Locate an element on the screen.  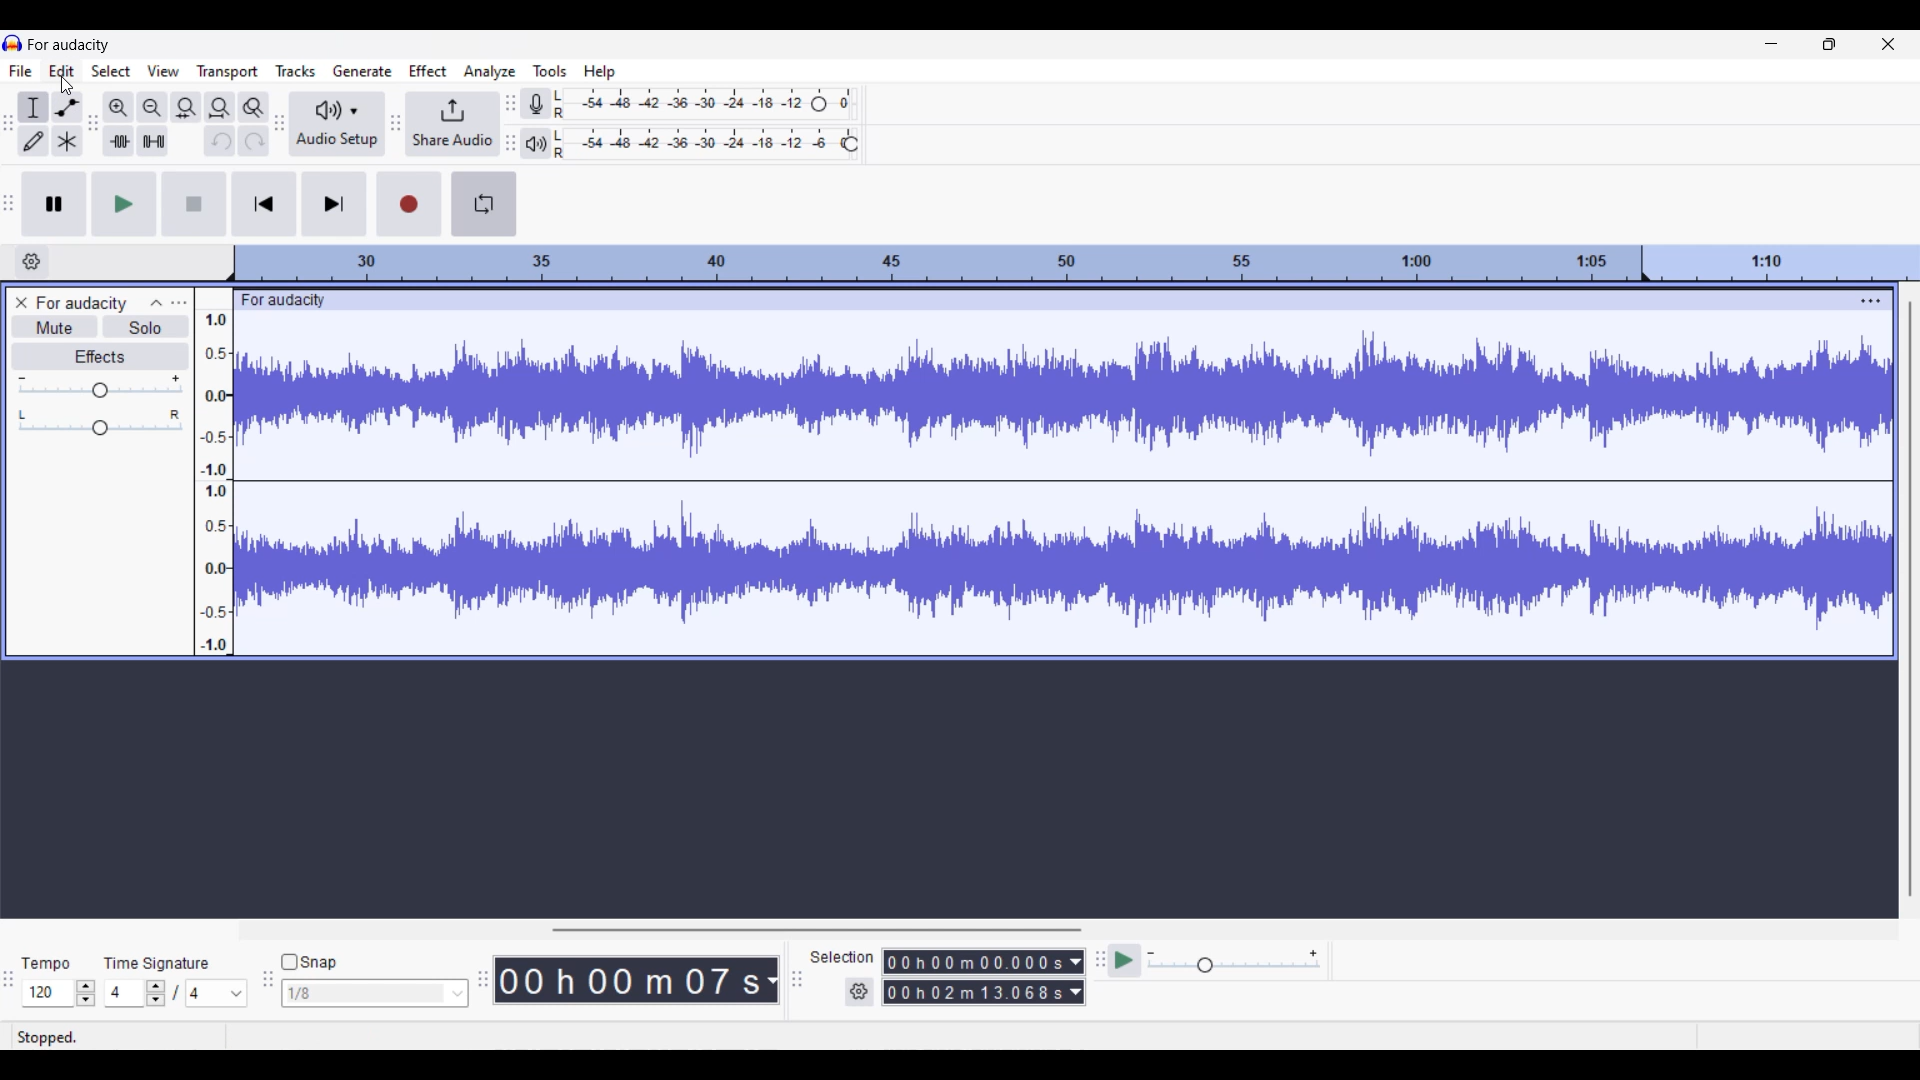
Close interface is located at coordinates (1888, 44).